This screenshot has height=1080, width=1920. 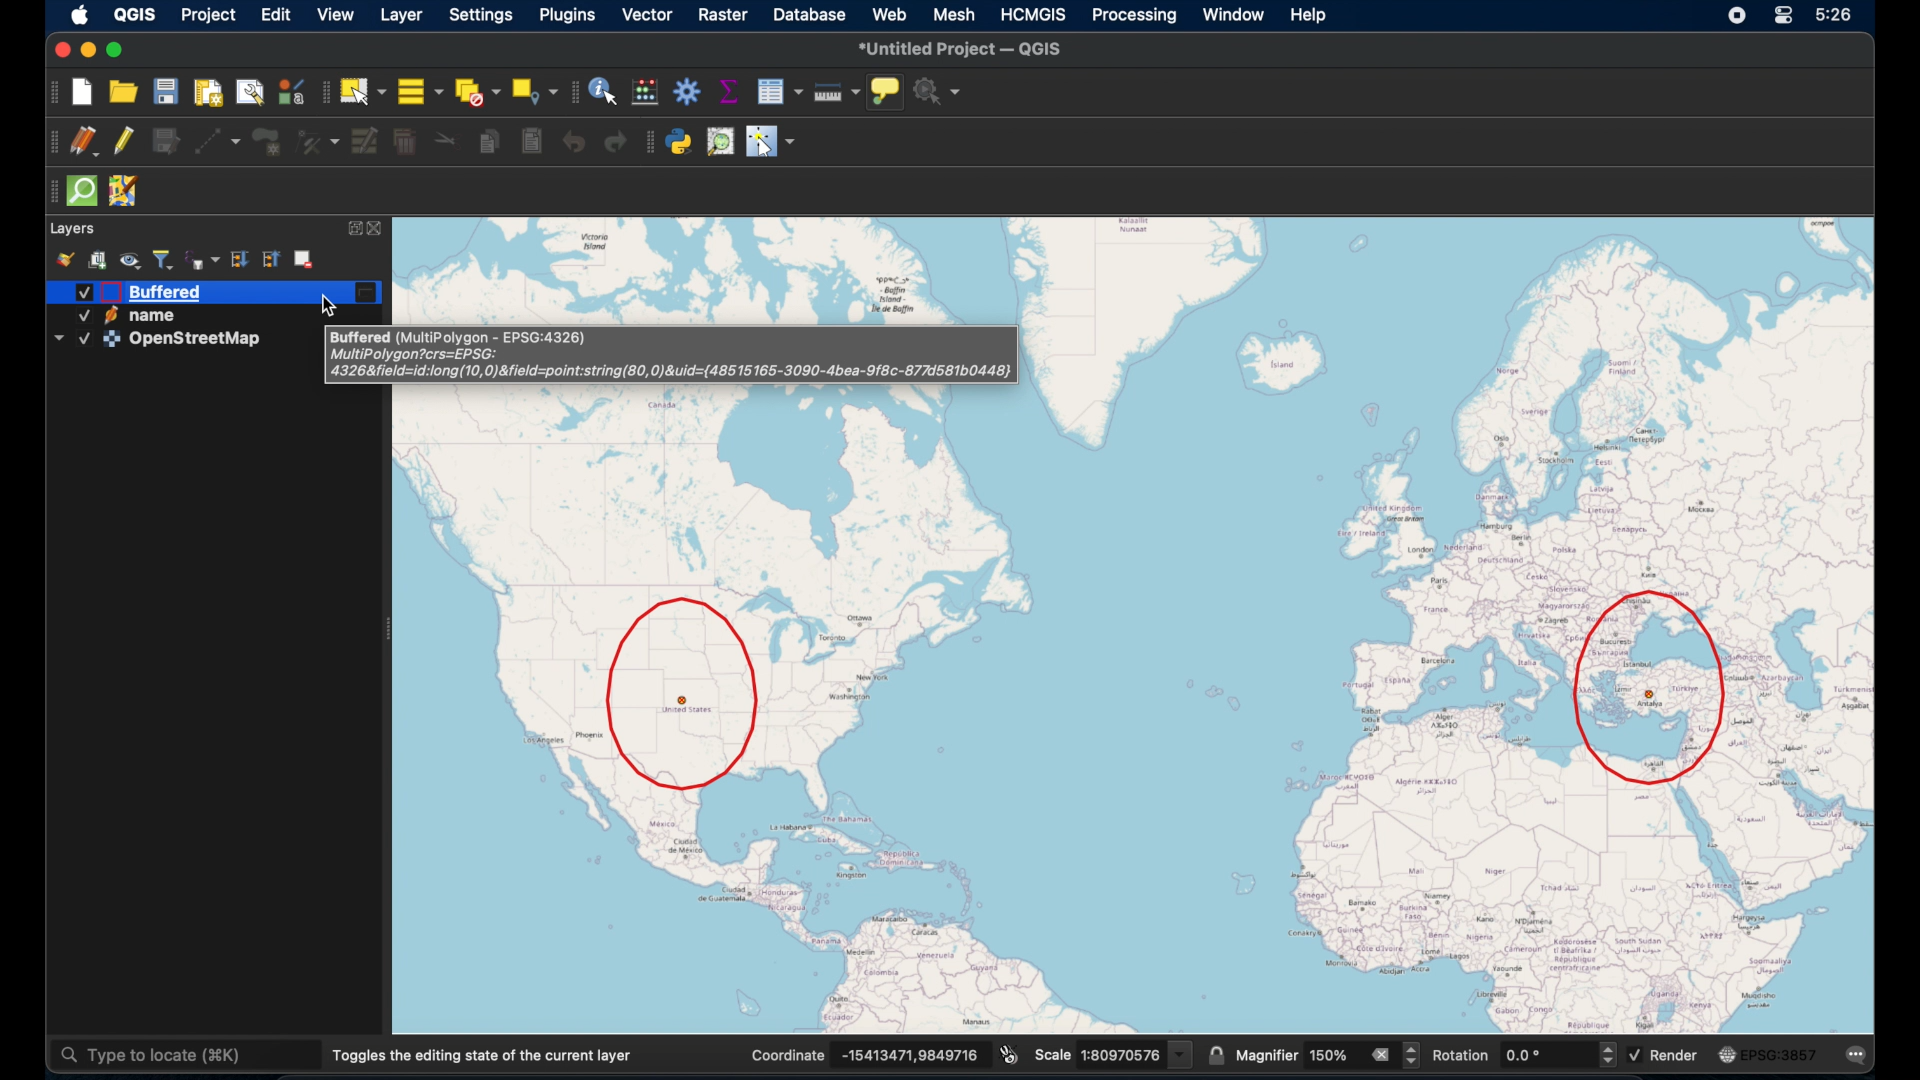 I want to click on select all features, so click(x=422, y=91).